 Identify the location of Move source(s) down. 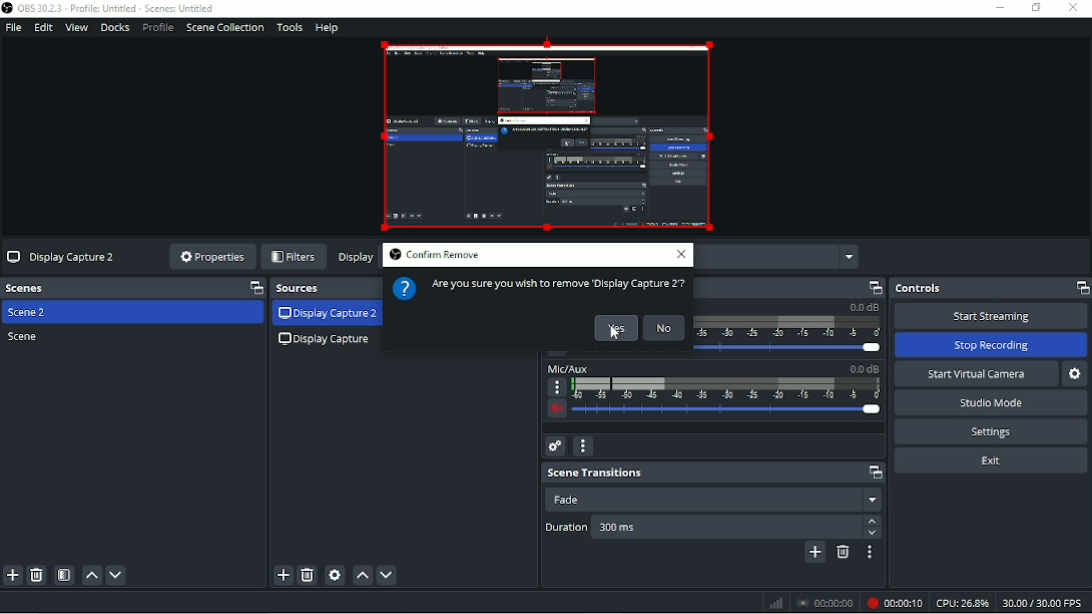
(386, 574).